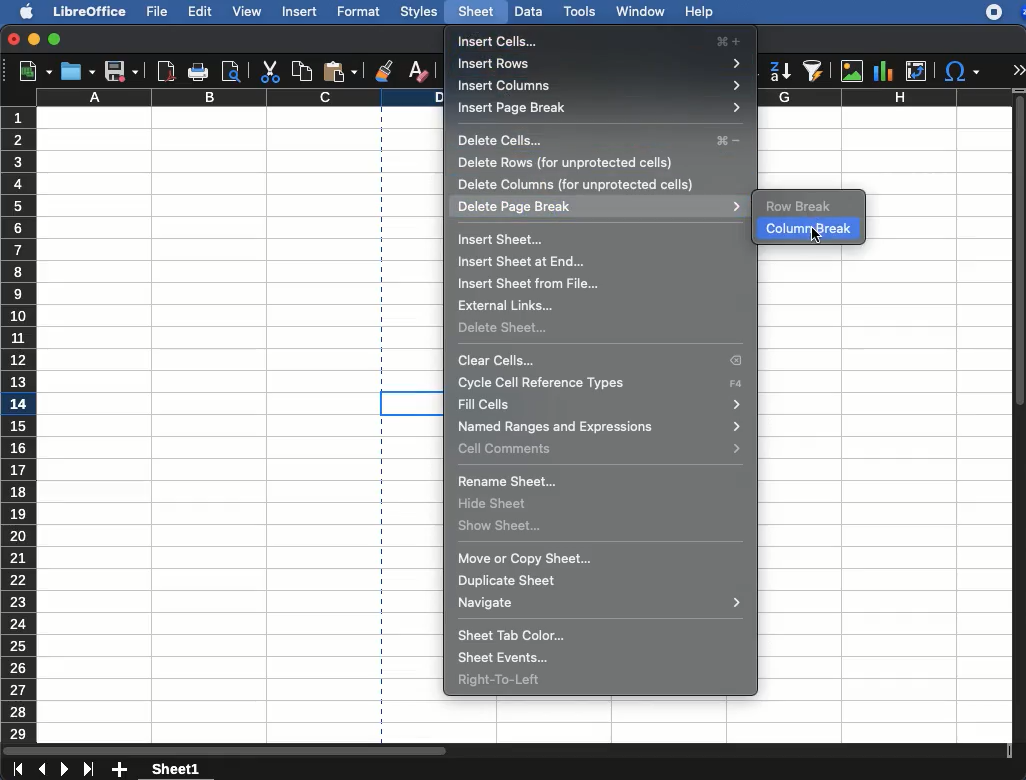  I want to click on sheet tab color, so click(512, 636).